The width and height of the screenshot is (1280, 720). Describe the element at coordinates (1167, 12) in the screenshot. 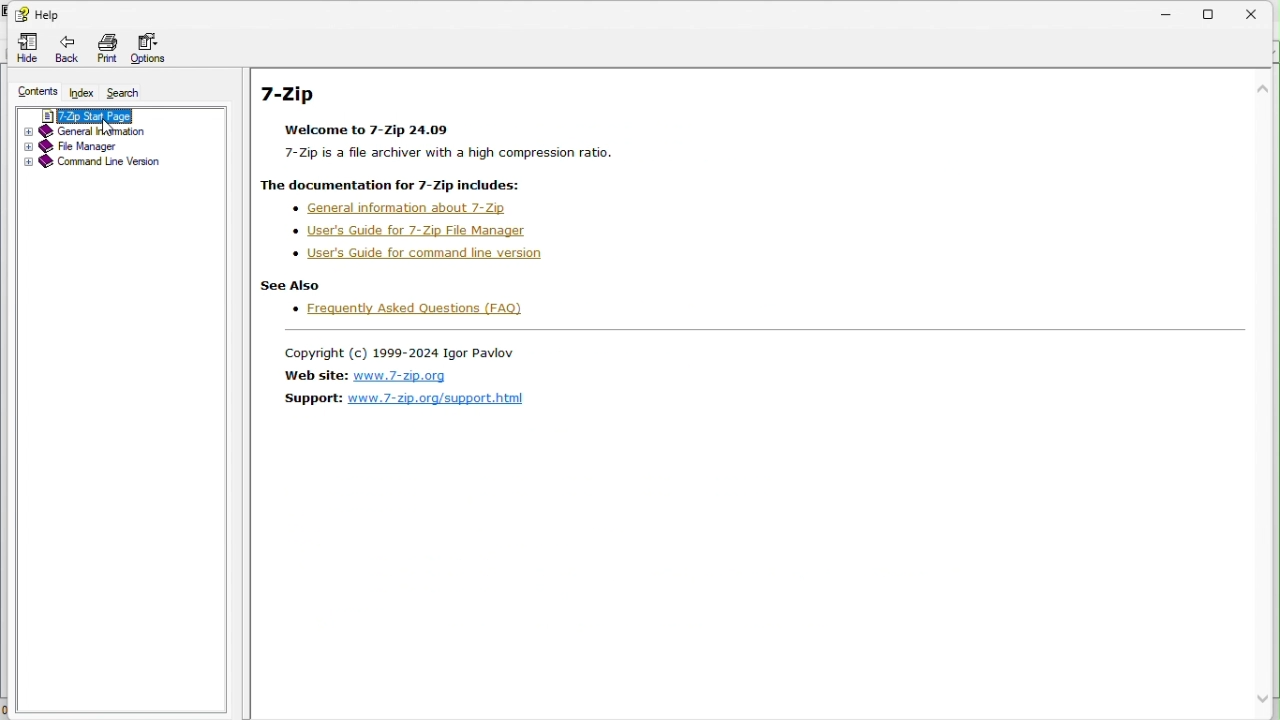

I see `Minimize` at that location.